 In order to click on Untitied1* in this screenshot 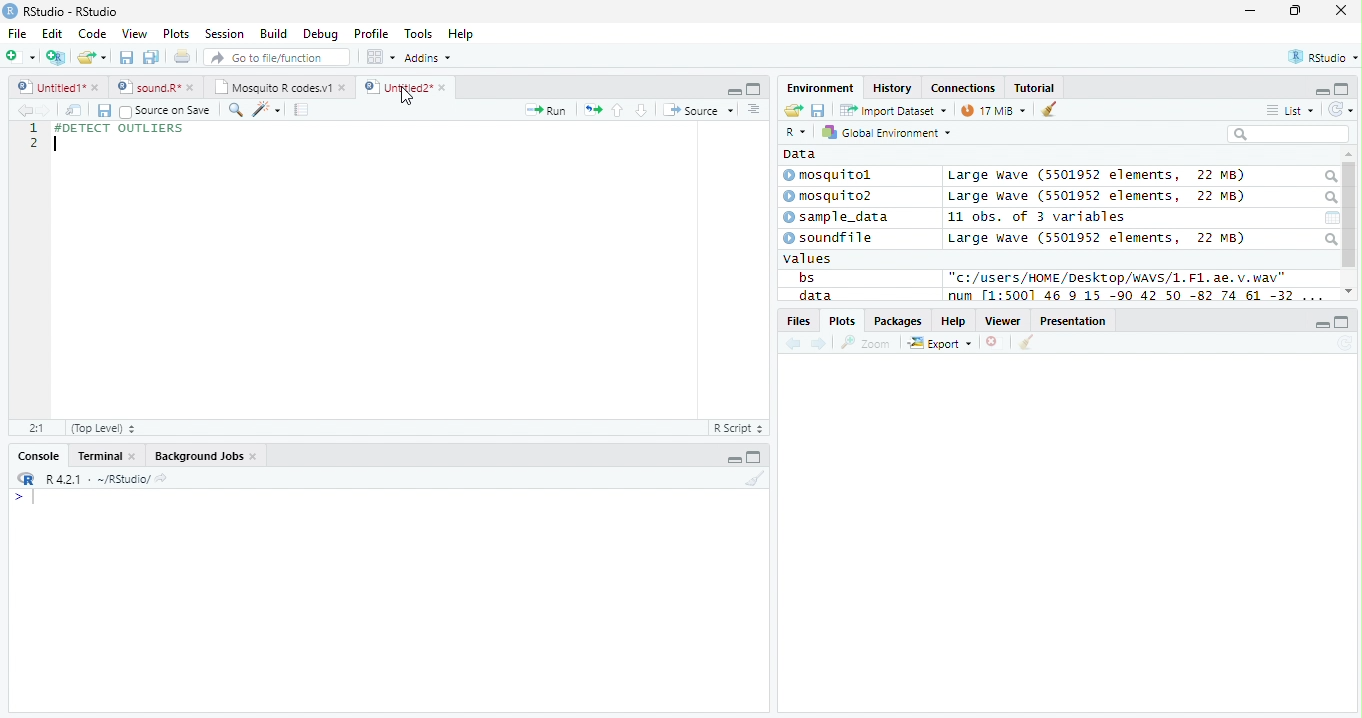, I will do `click(58, 87)`.